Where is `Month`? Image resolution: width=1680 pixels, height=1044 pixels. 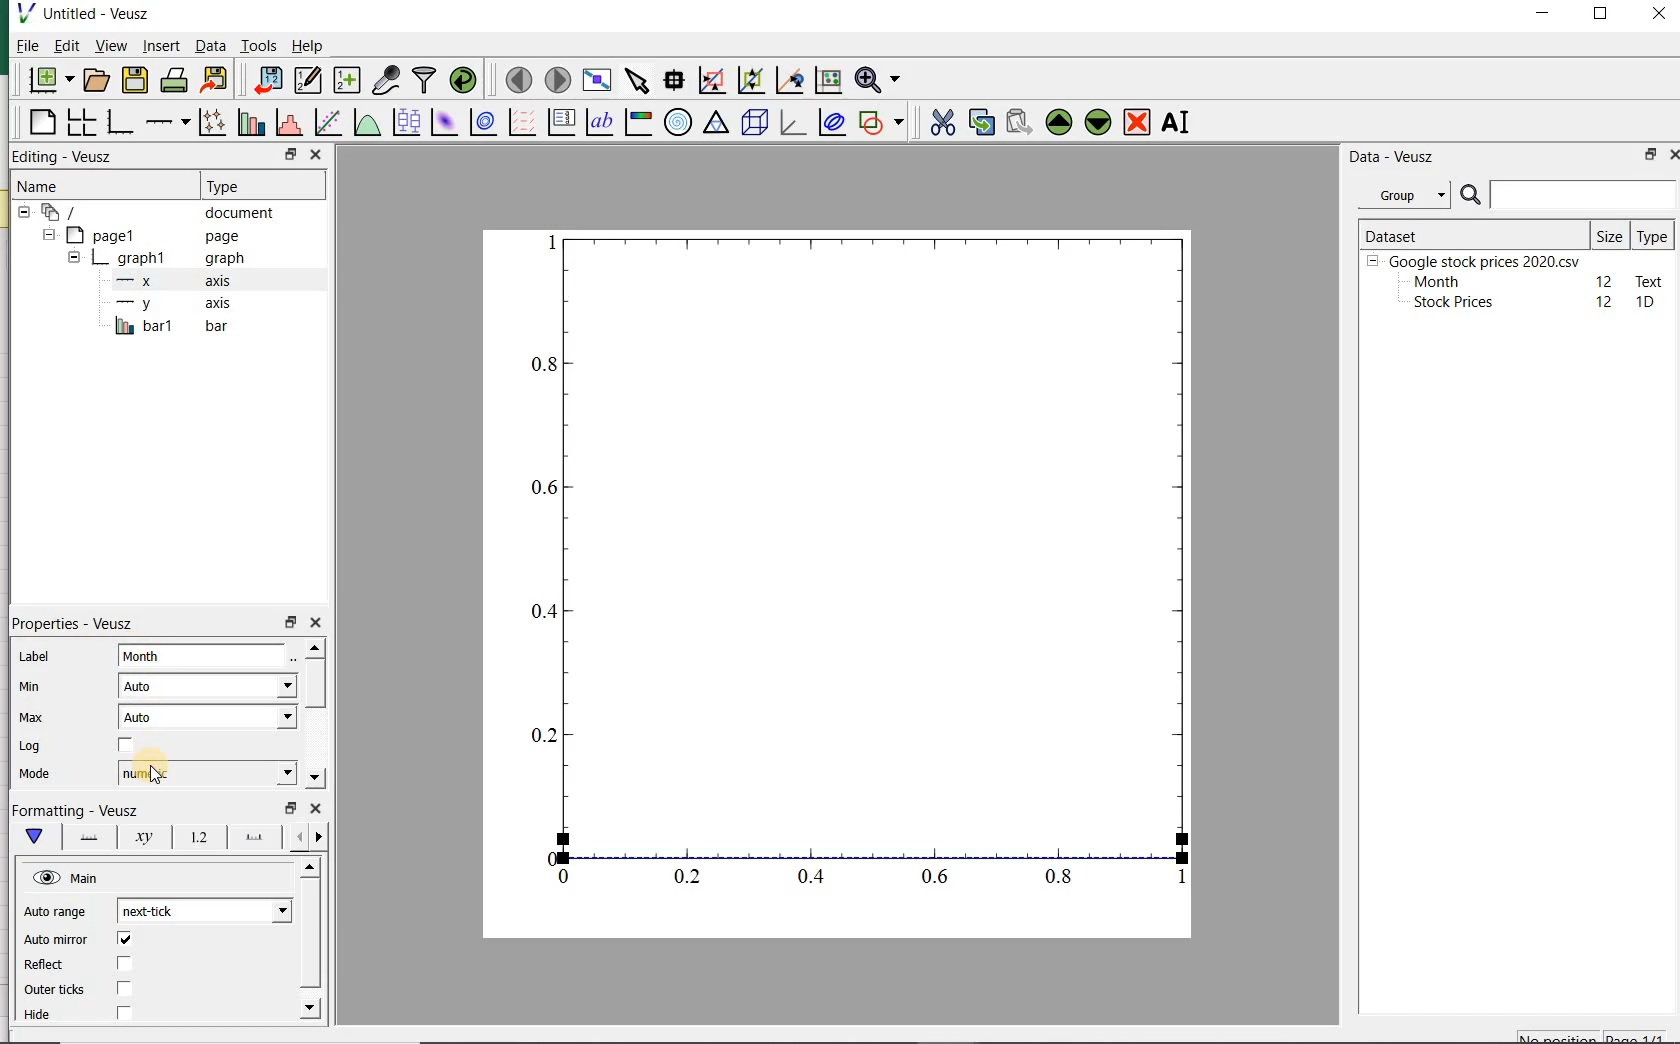 Month is located at coordinates (1435, 282).